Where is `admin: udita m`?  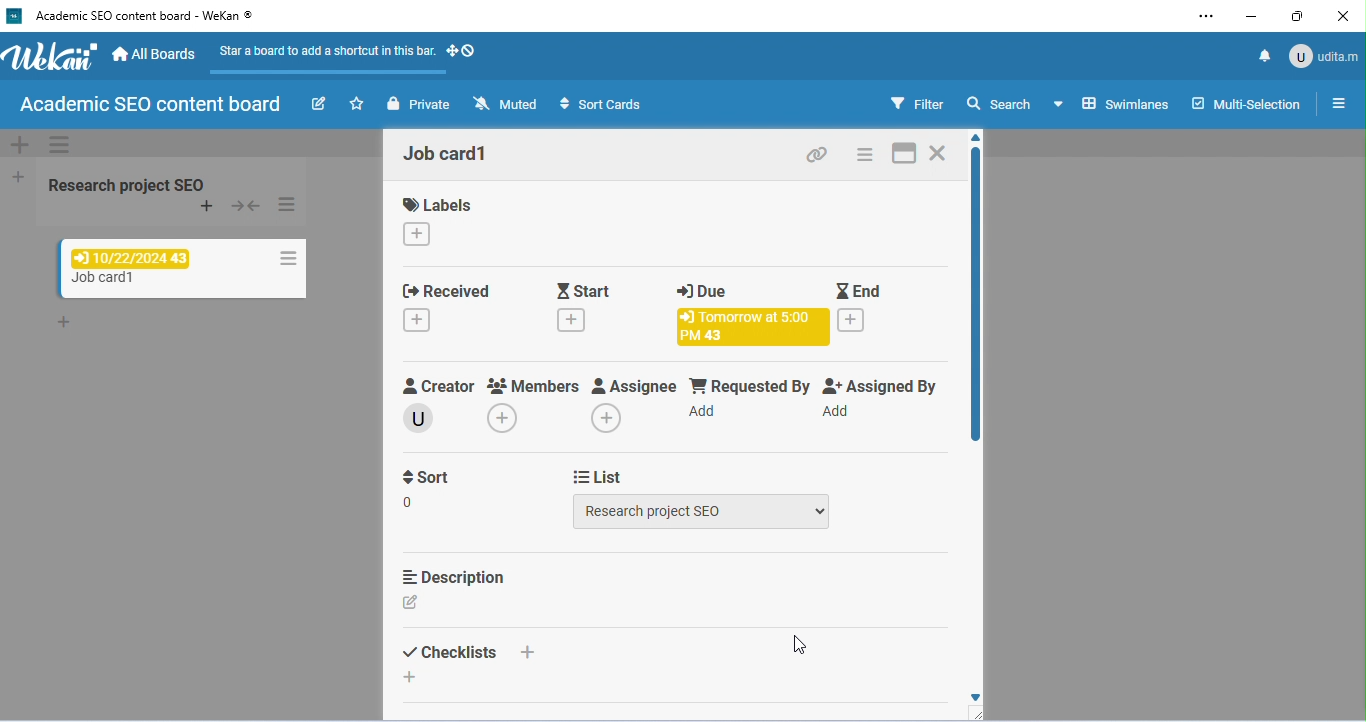 admin: udita m is located at coordinates (1322, 55).